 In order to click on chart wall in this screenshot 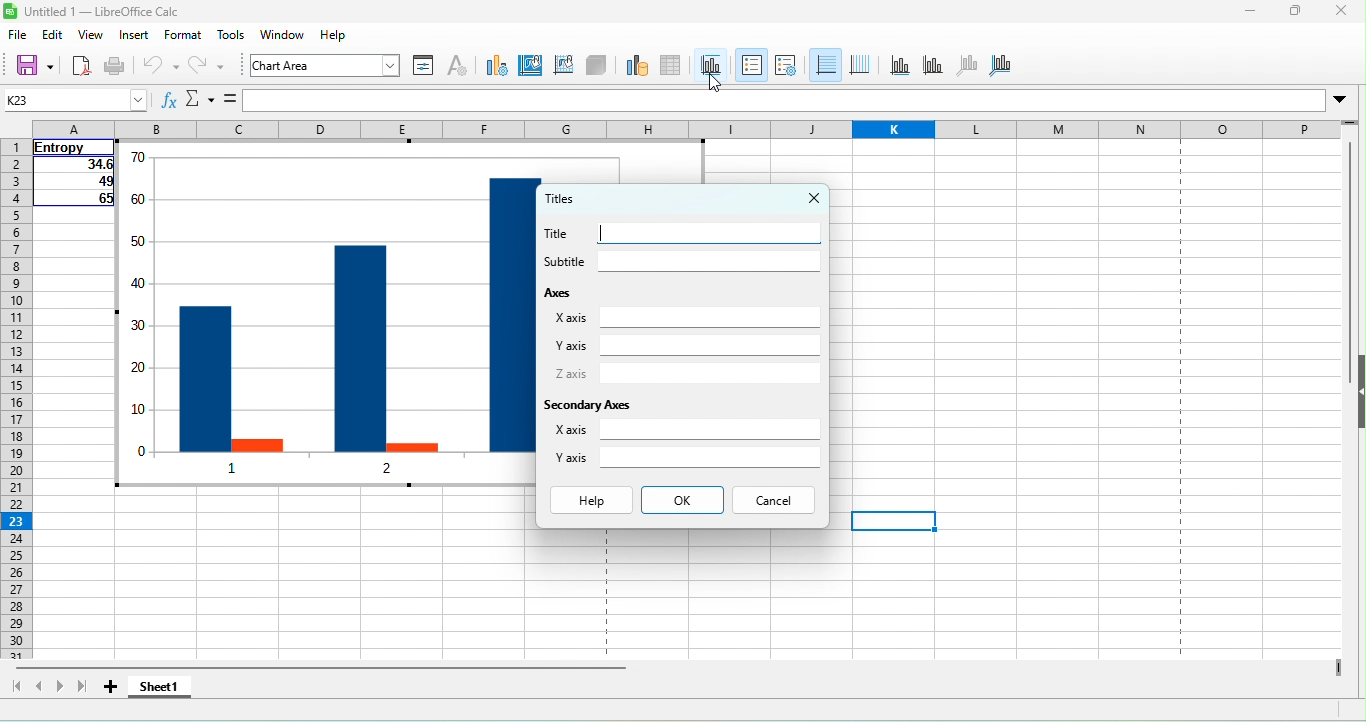, I will do `click(565, 69)`.